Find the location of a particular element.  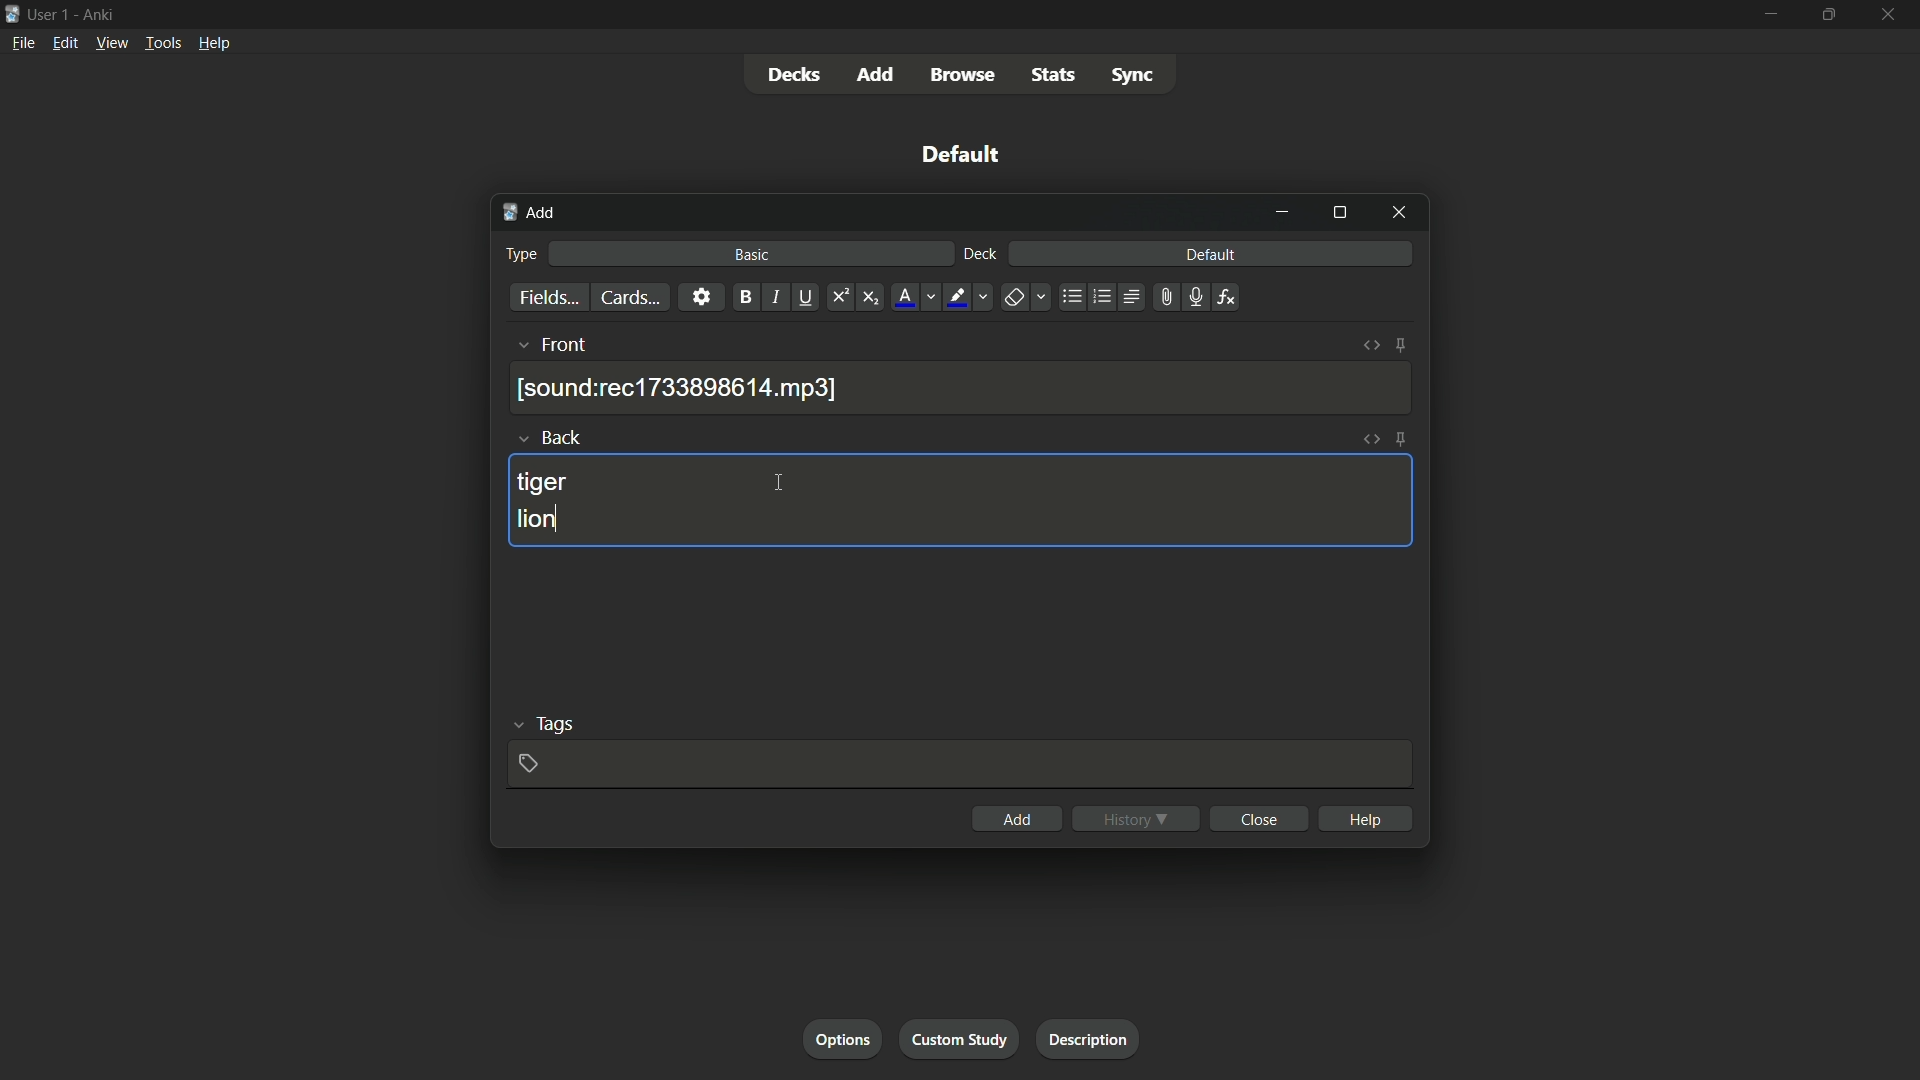

lion is located at coordinates (543, 521).